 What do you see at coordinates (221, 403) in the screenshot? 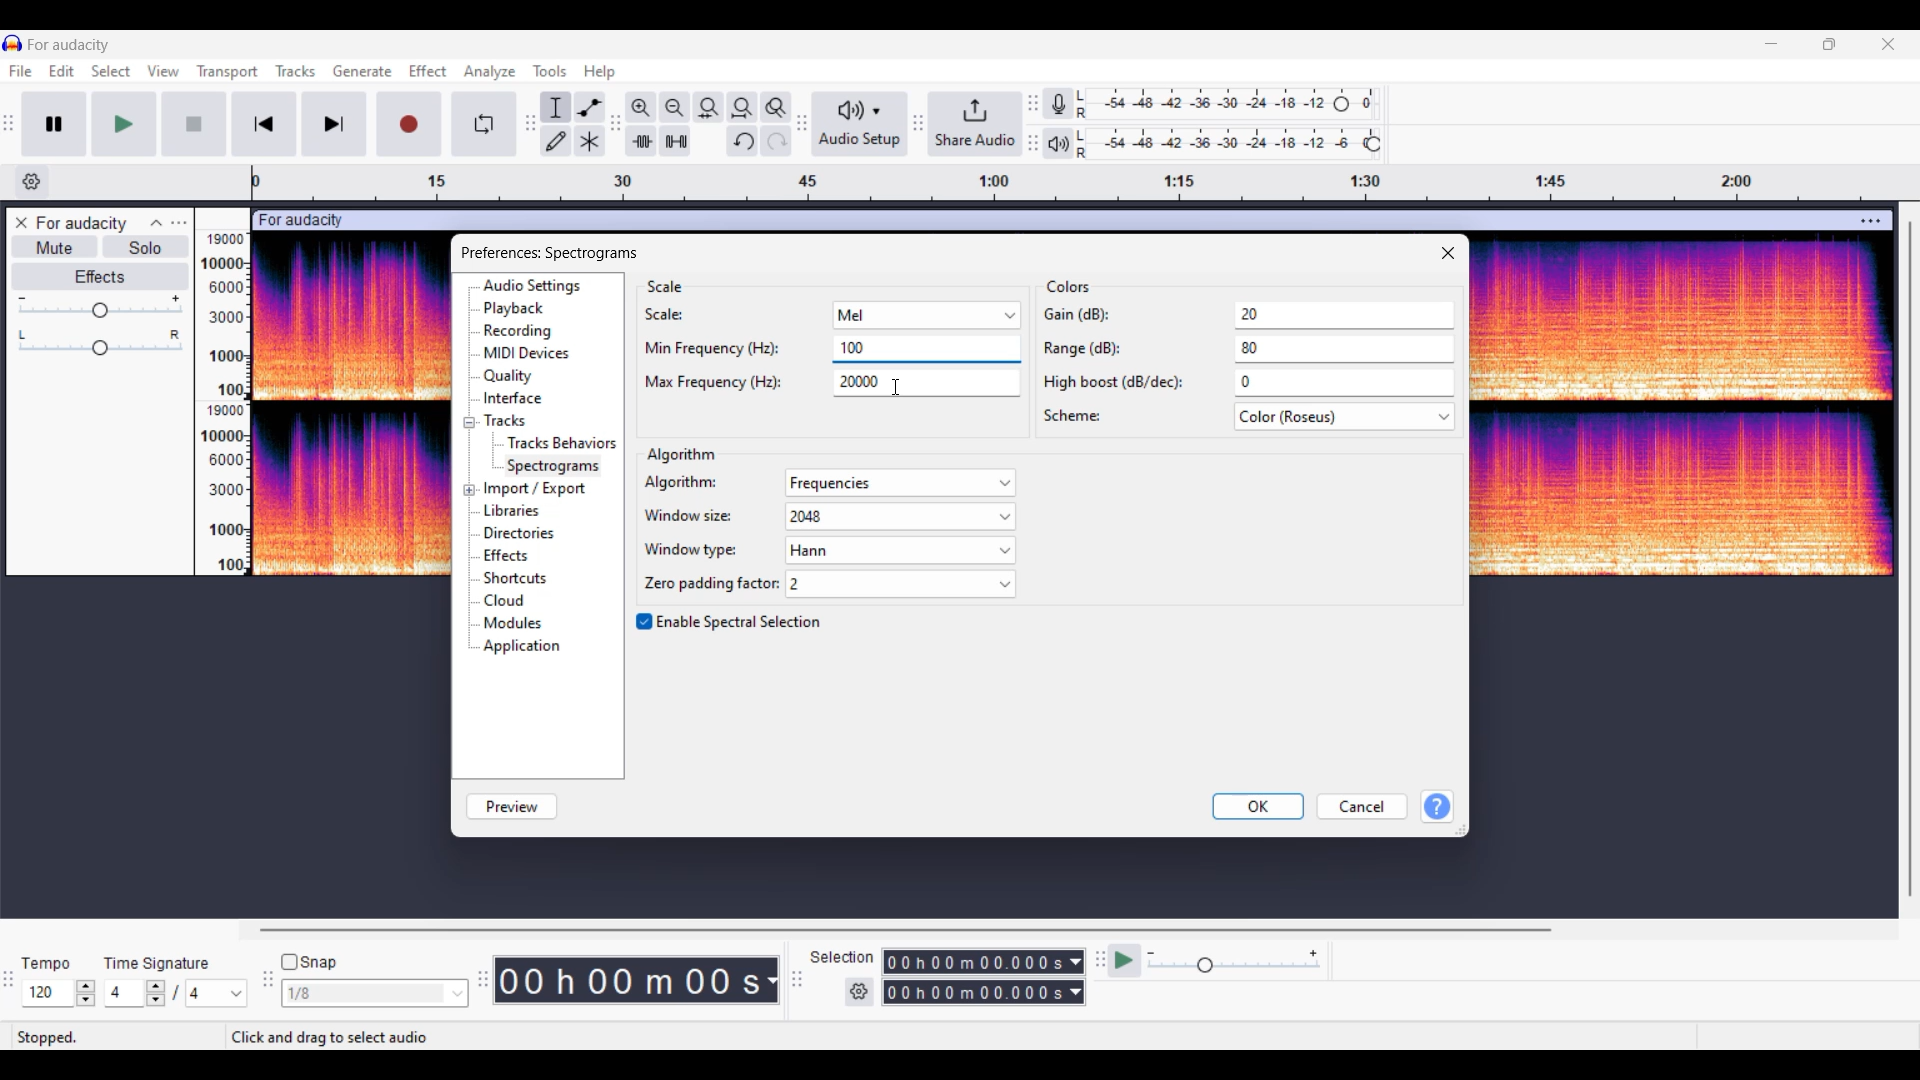
I see `Scale to measure intensity of track` at bounding box center [221, 403].